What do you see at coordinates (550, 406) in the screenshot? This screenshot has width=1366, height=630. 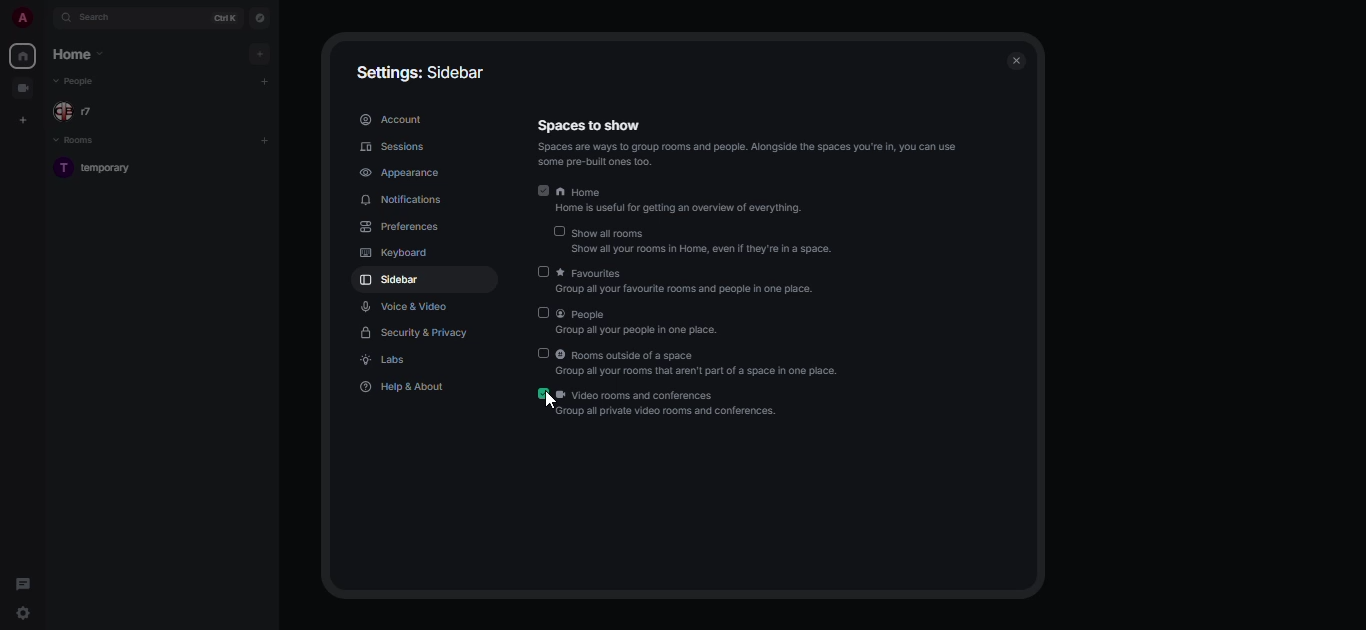 I see `cursor` at bounding box center [550, 406].